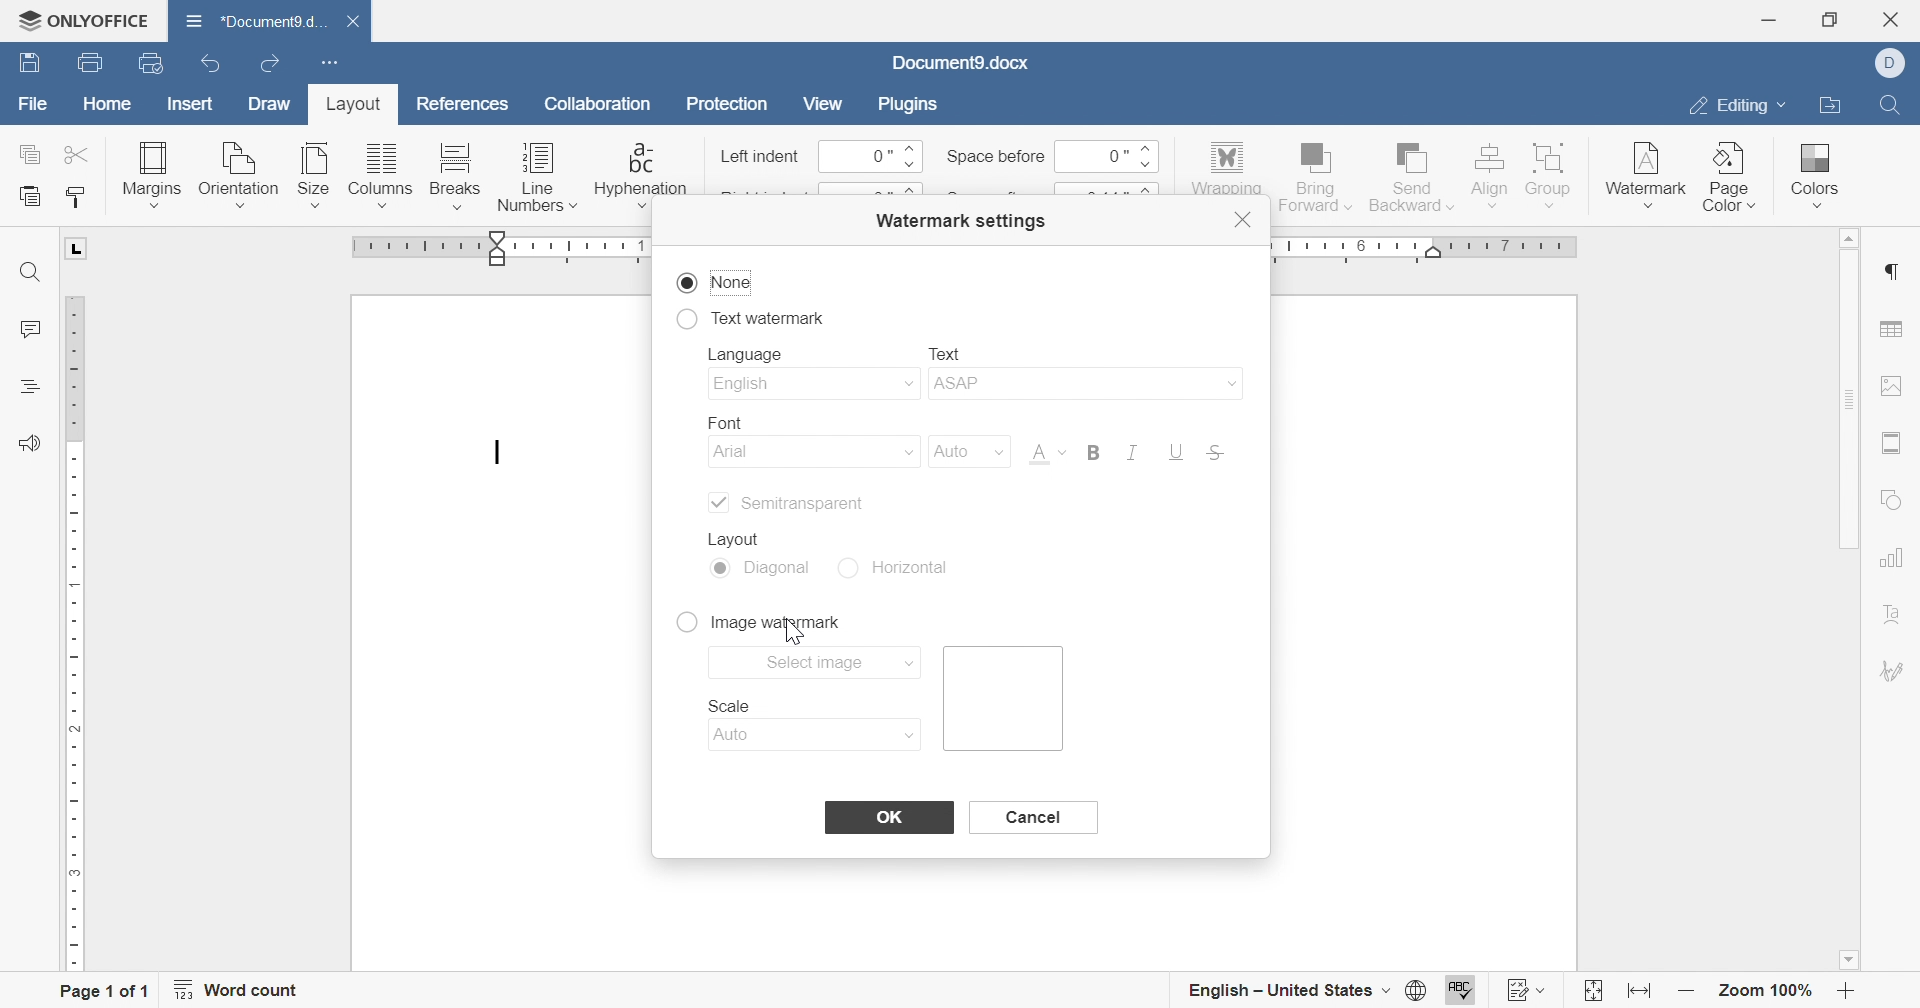 This screenshot has height=1008, width=1920. What do you see at coordinates (160, 65) in the screenshot?
I see `quick print` at bounding box center [160, 65].